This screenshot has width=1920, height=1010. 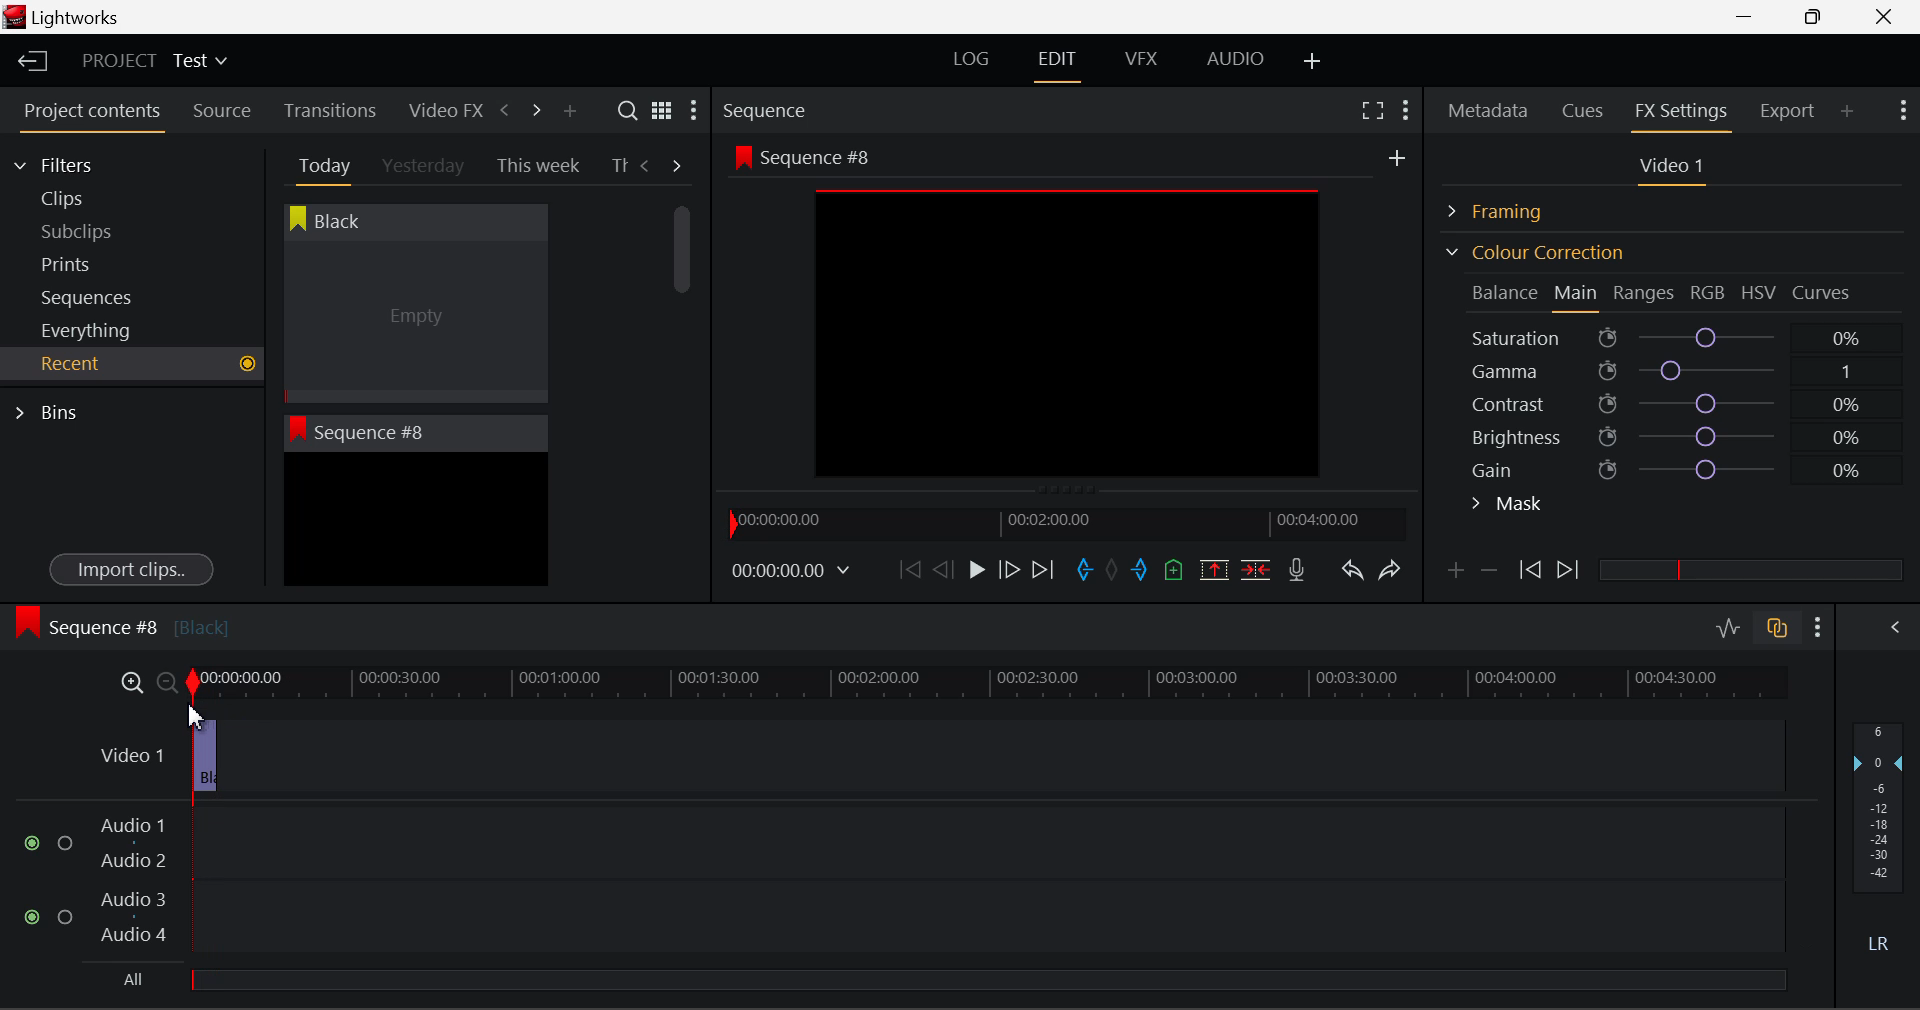 I want to click on slider, so click(x=1750, y=569).